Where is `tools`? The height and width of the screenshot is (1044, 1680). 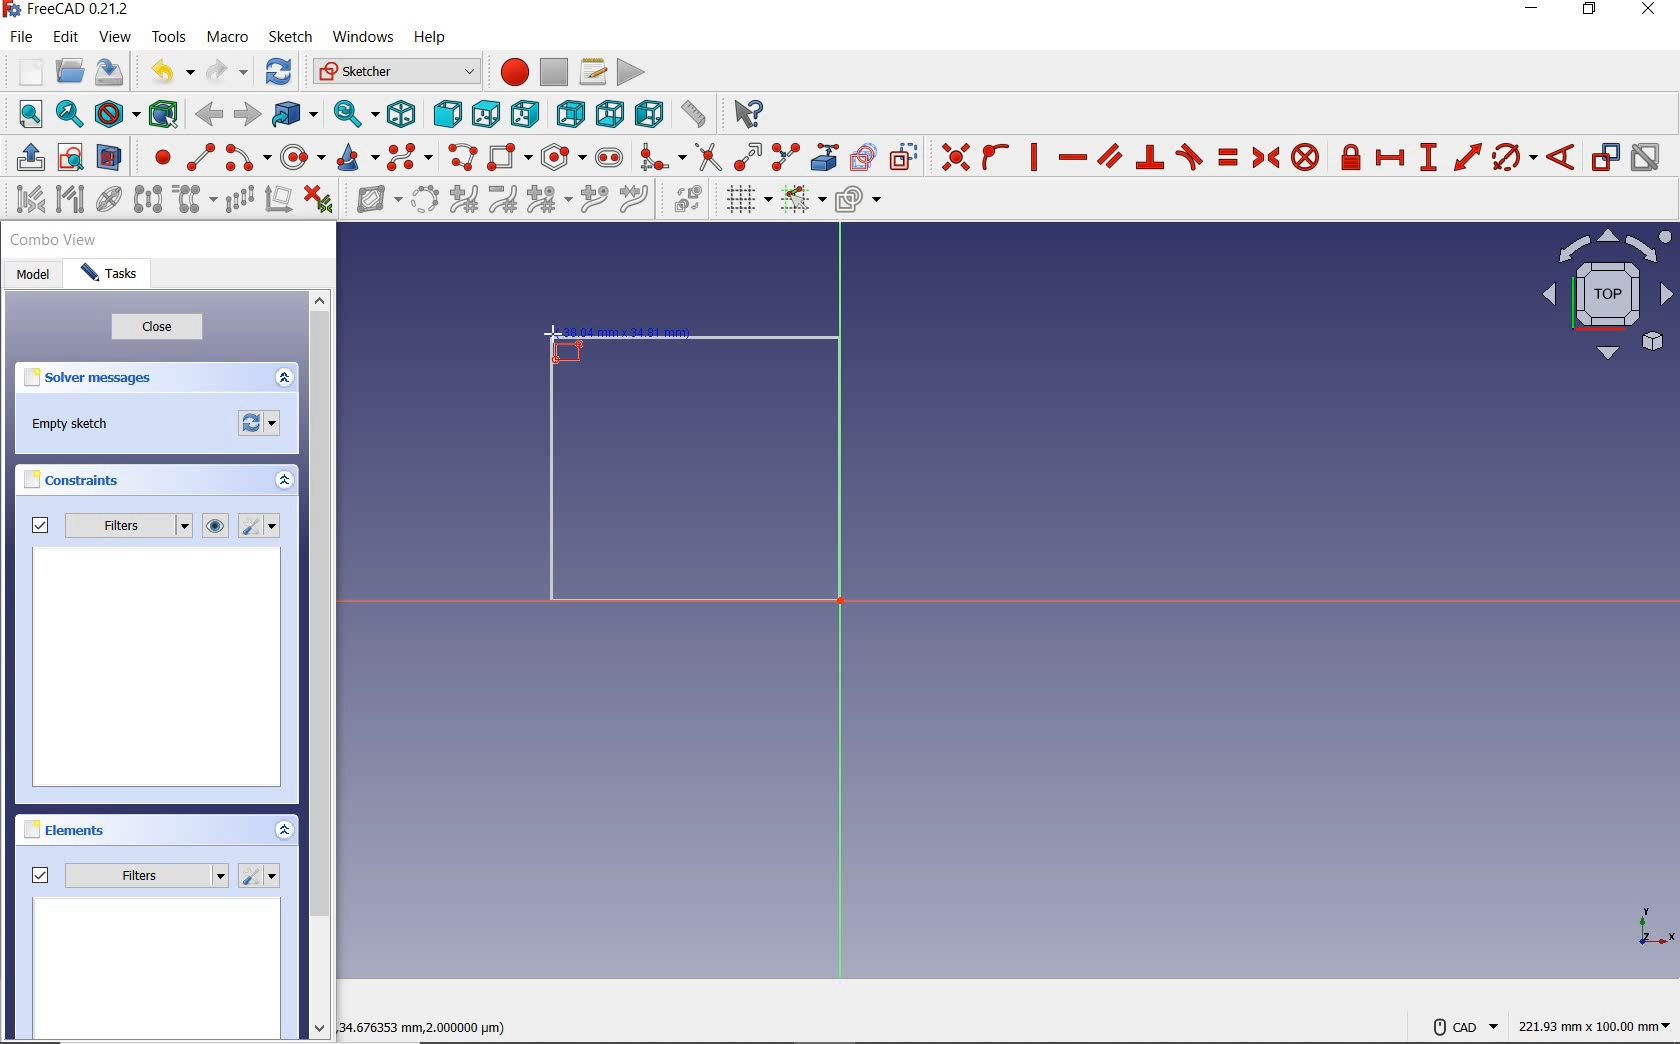
tools is located at coordinates (169, 39).